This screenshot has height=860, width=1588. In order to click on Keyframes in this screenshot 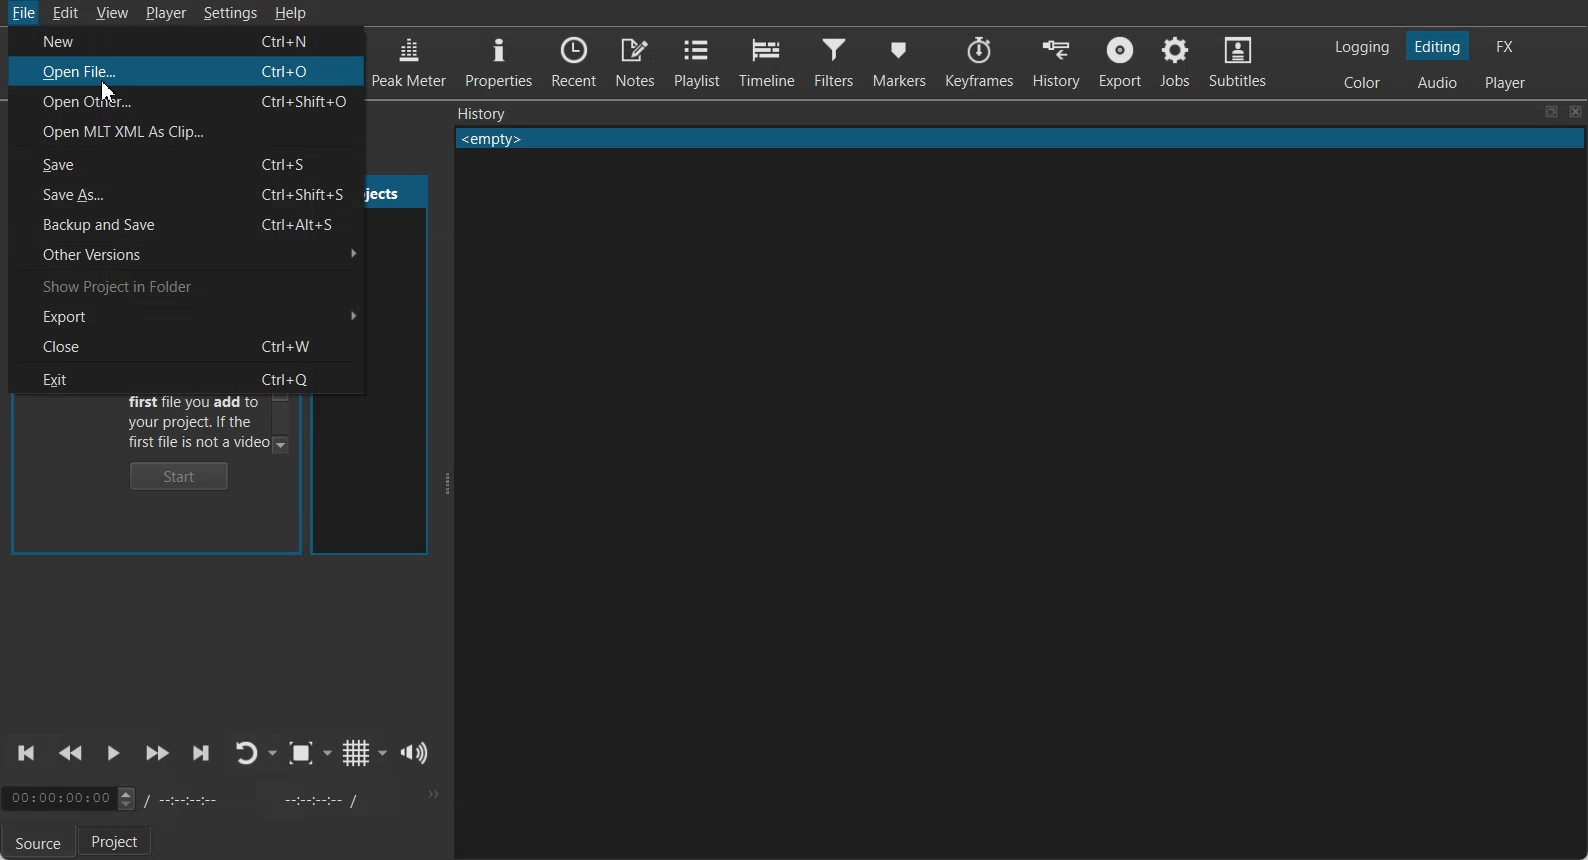, I will do `click(981, 62)`.